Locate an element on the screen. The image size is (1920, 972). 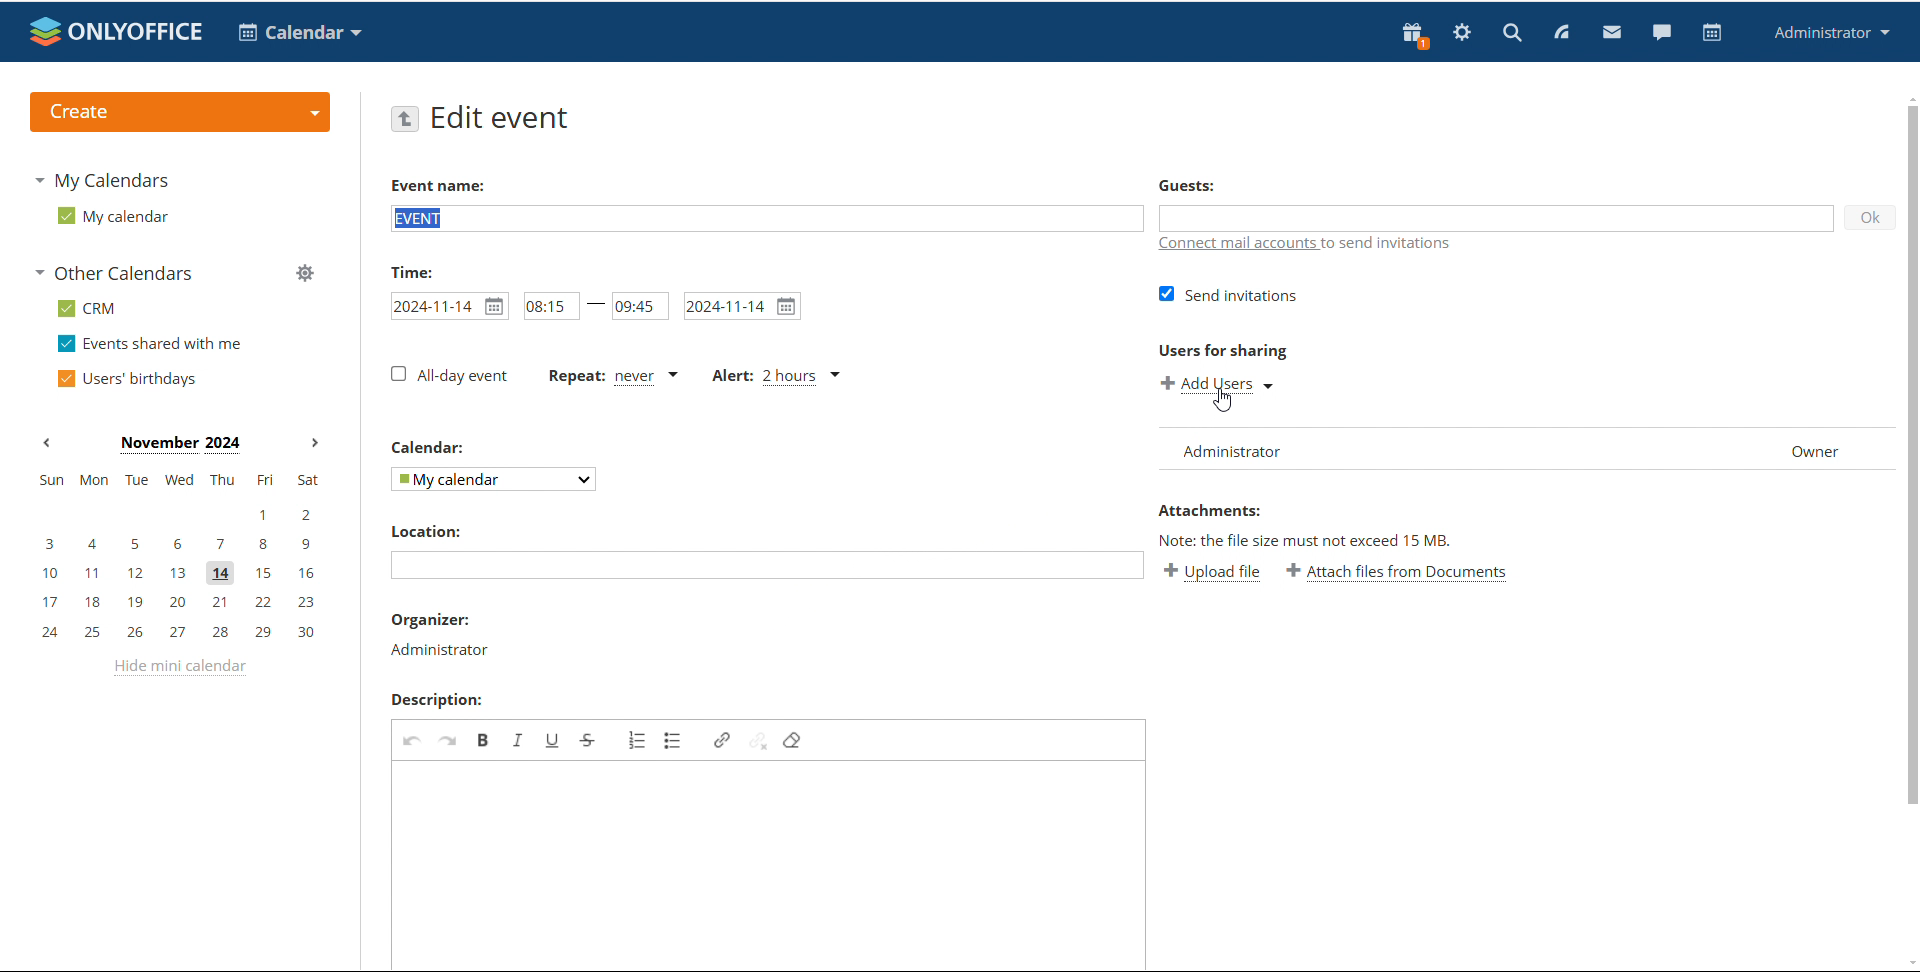
note: the file size must not exceed 15 mb is located at coordinates (1308, 540).